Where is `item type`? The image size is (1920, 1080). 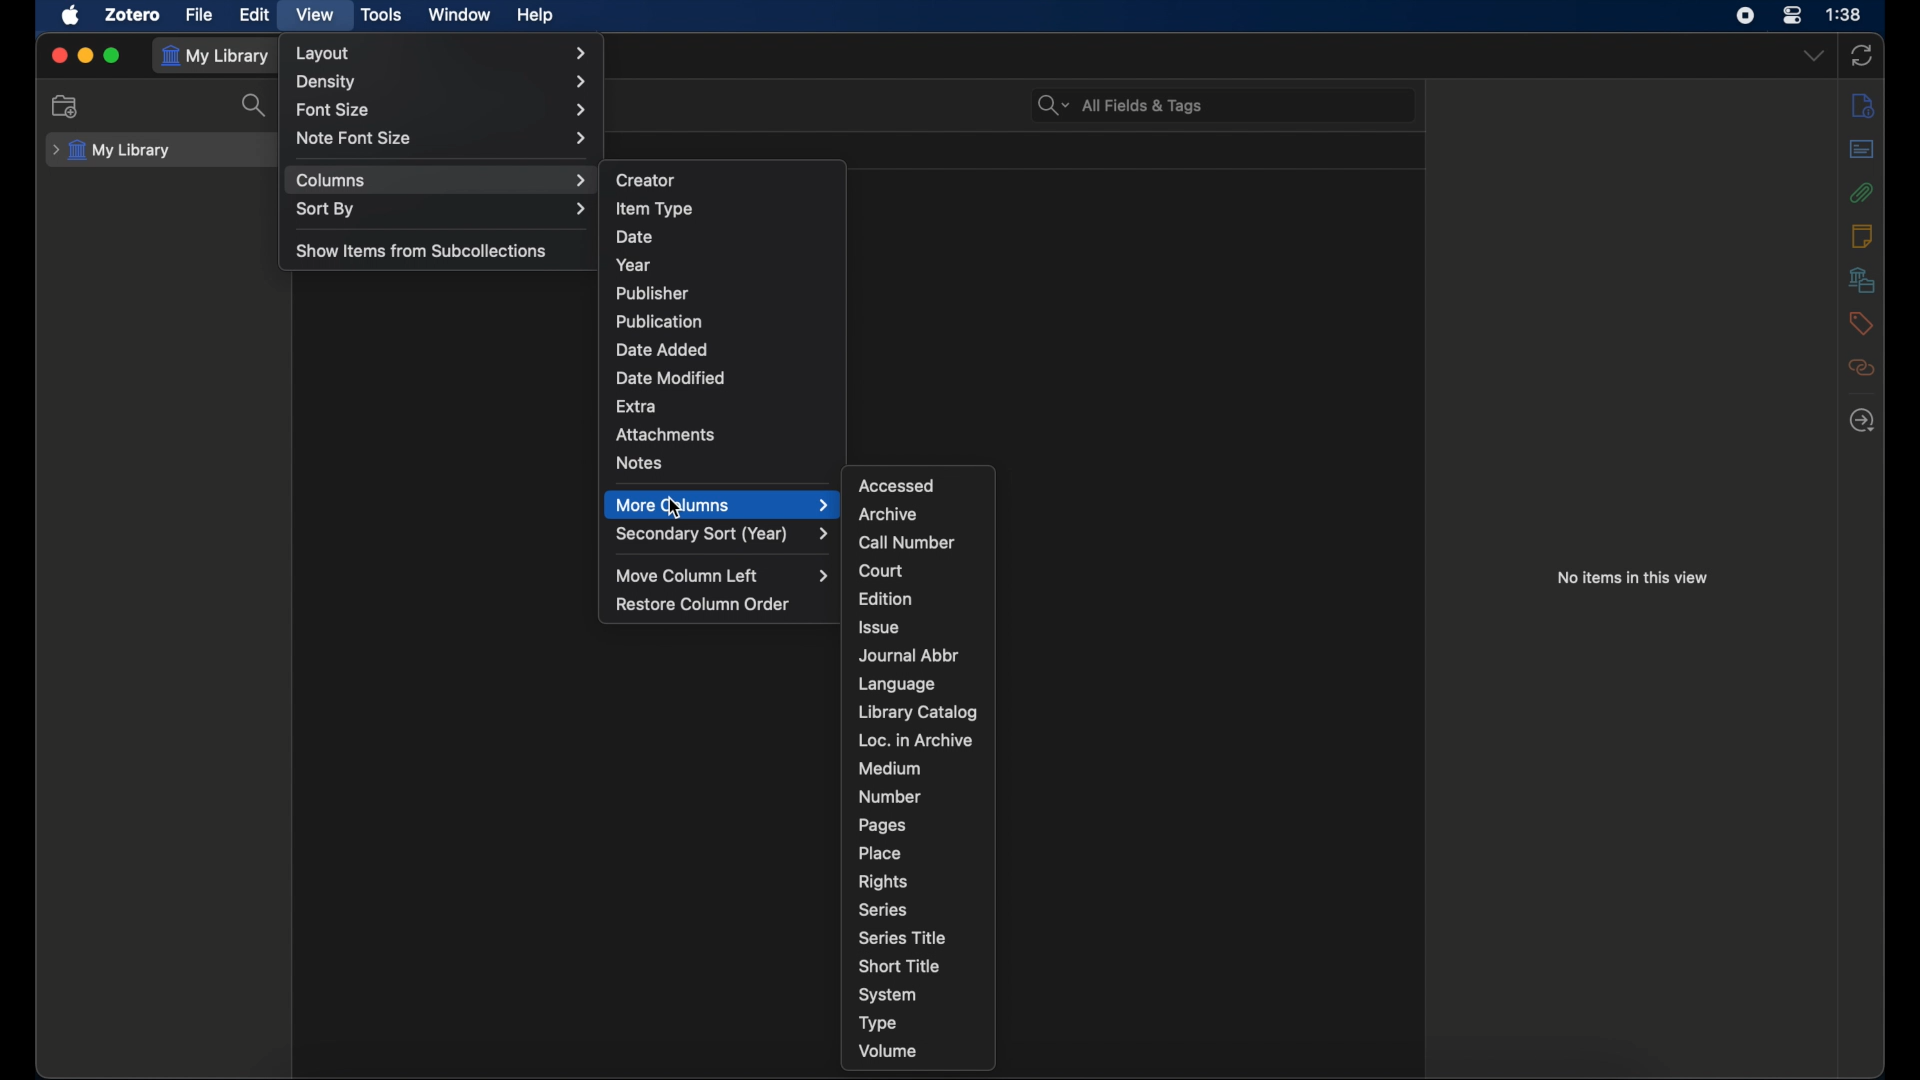
item type is located at coordinates (654, 208).